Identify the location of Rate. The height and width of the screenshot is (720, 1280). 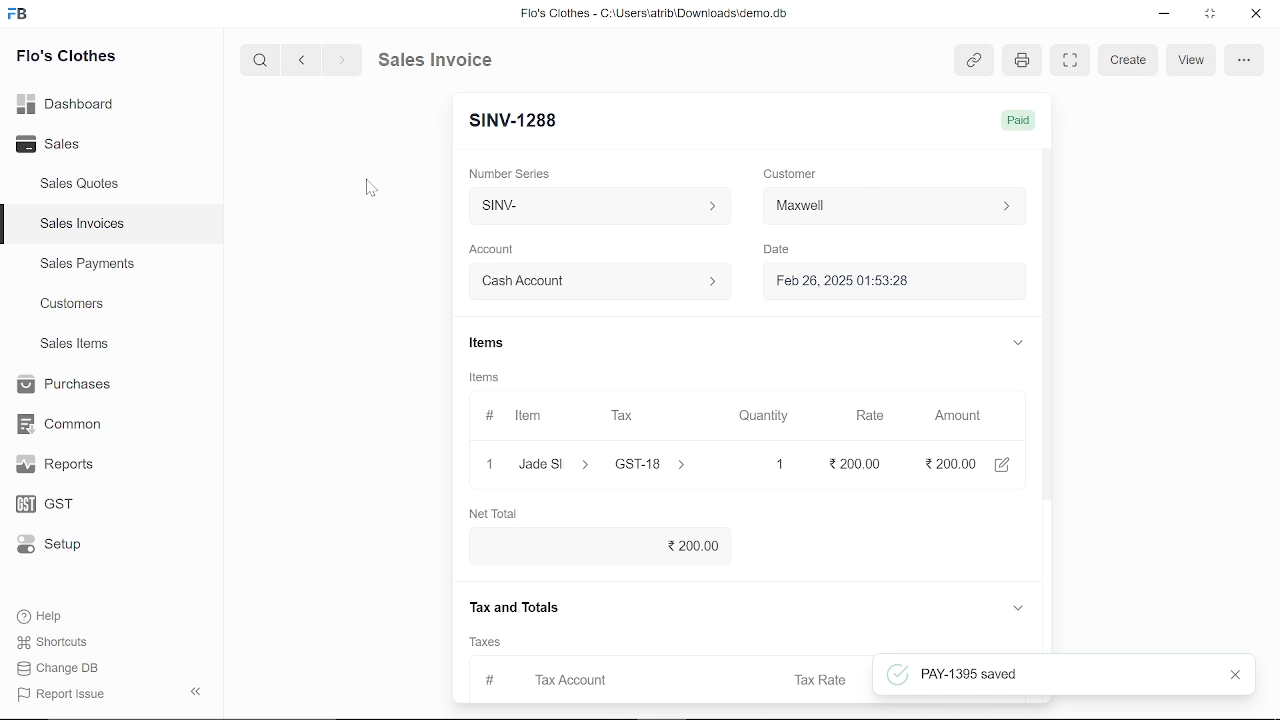
(863, 416).